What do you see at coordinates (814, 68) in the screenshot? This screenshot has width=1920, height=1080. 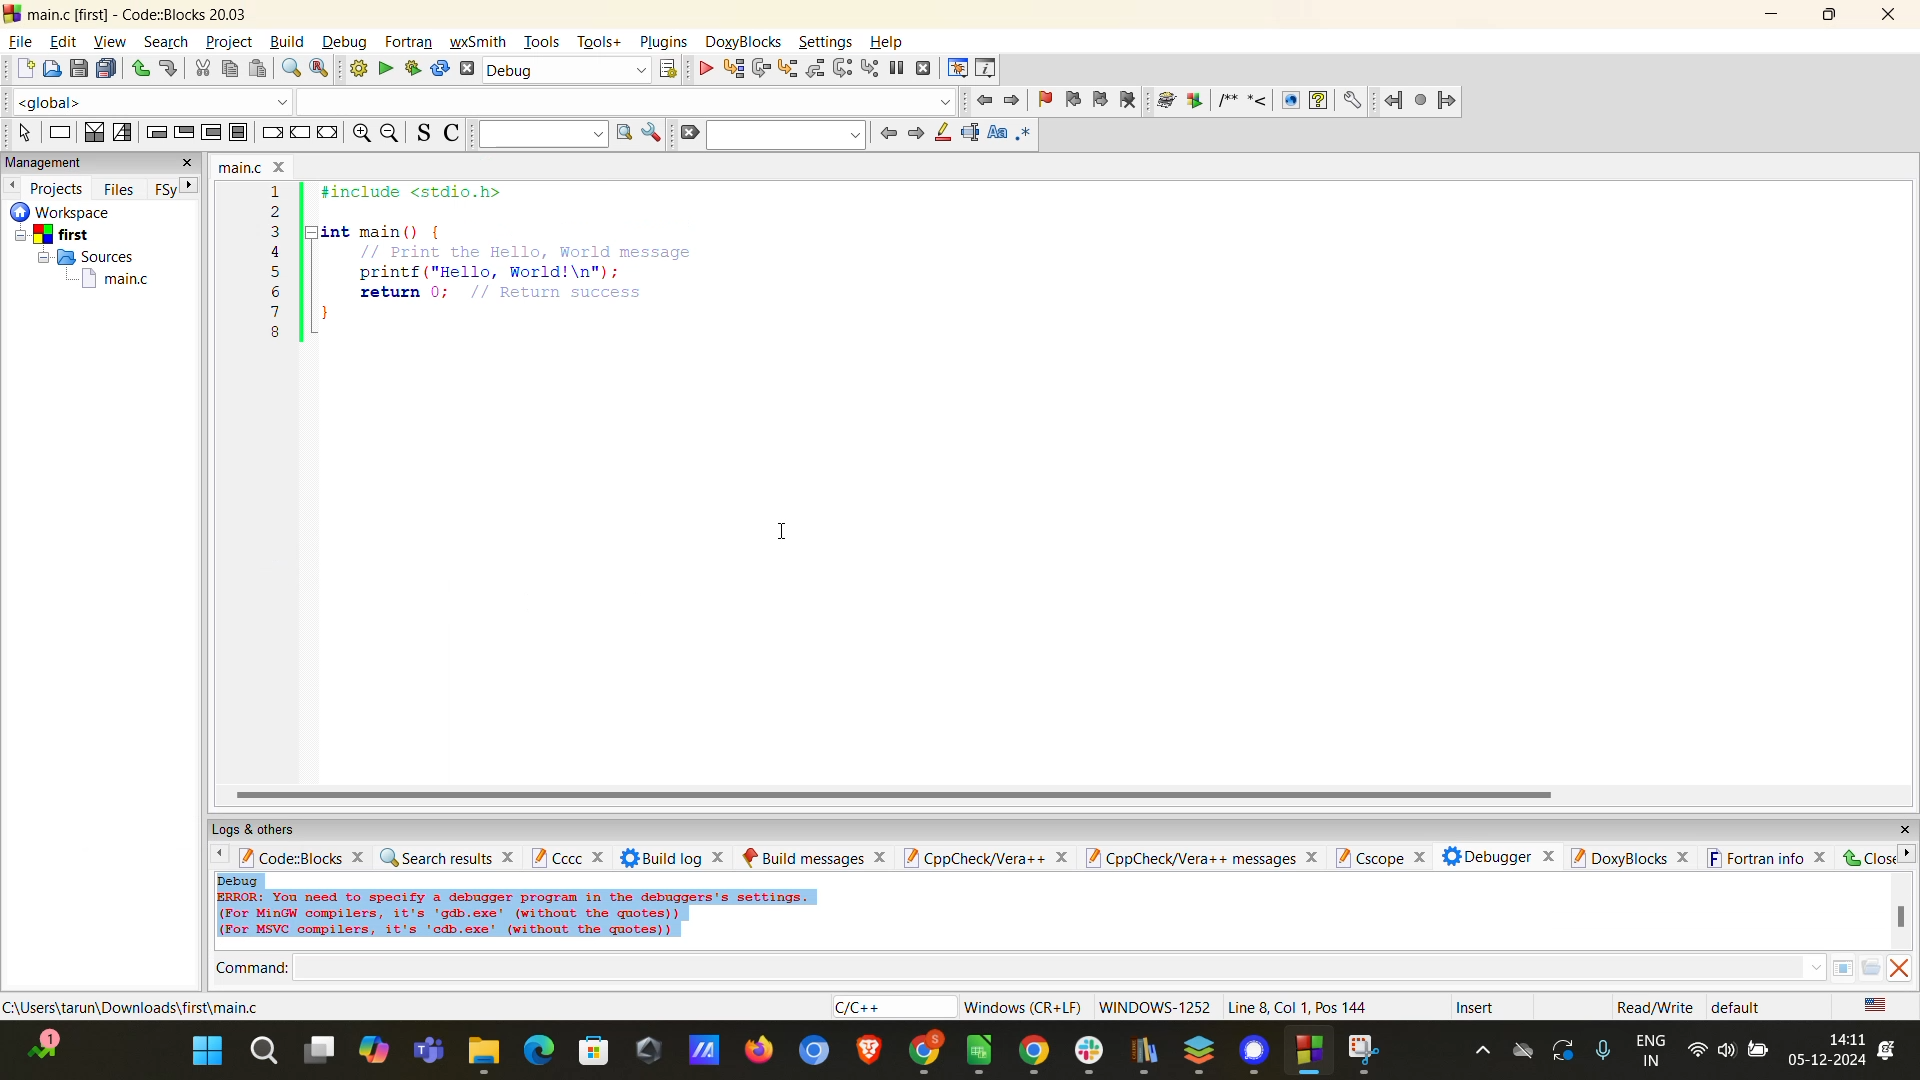 I see `step out` at bounding box center [814, 68].